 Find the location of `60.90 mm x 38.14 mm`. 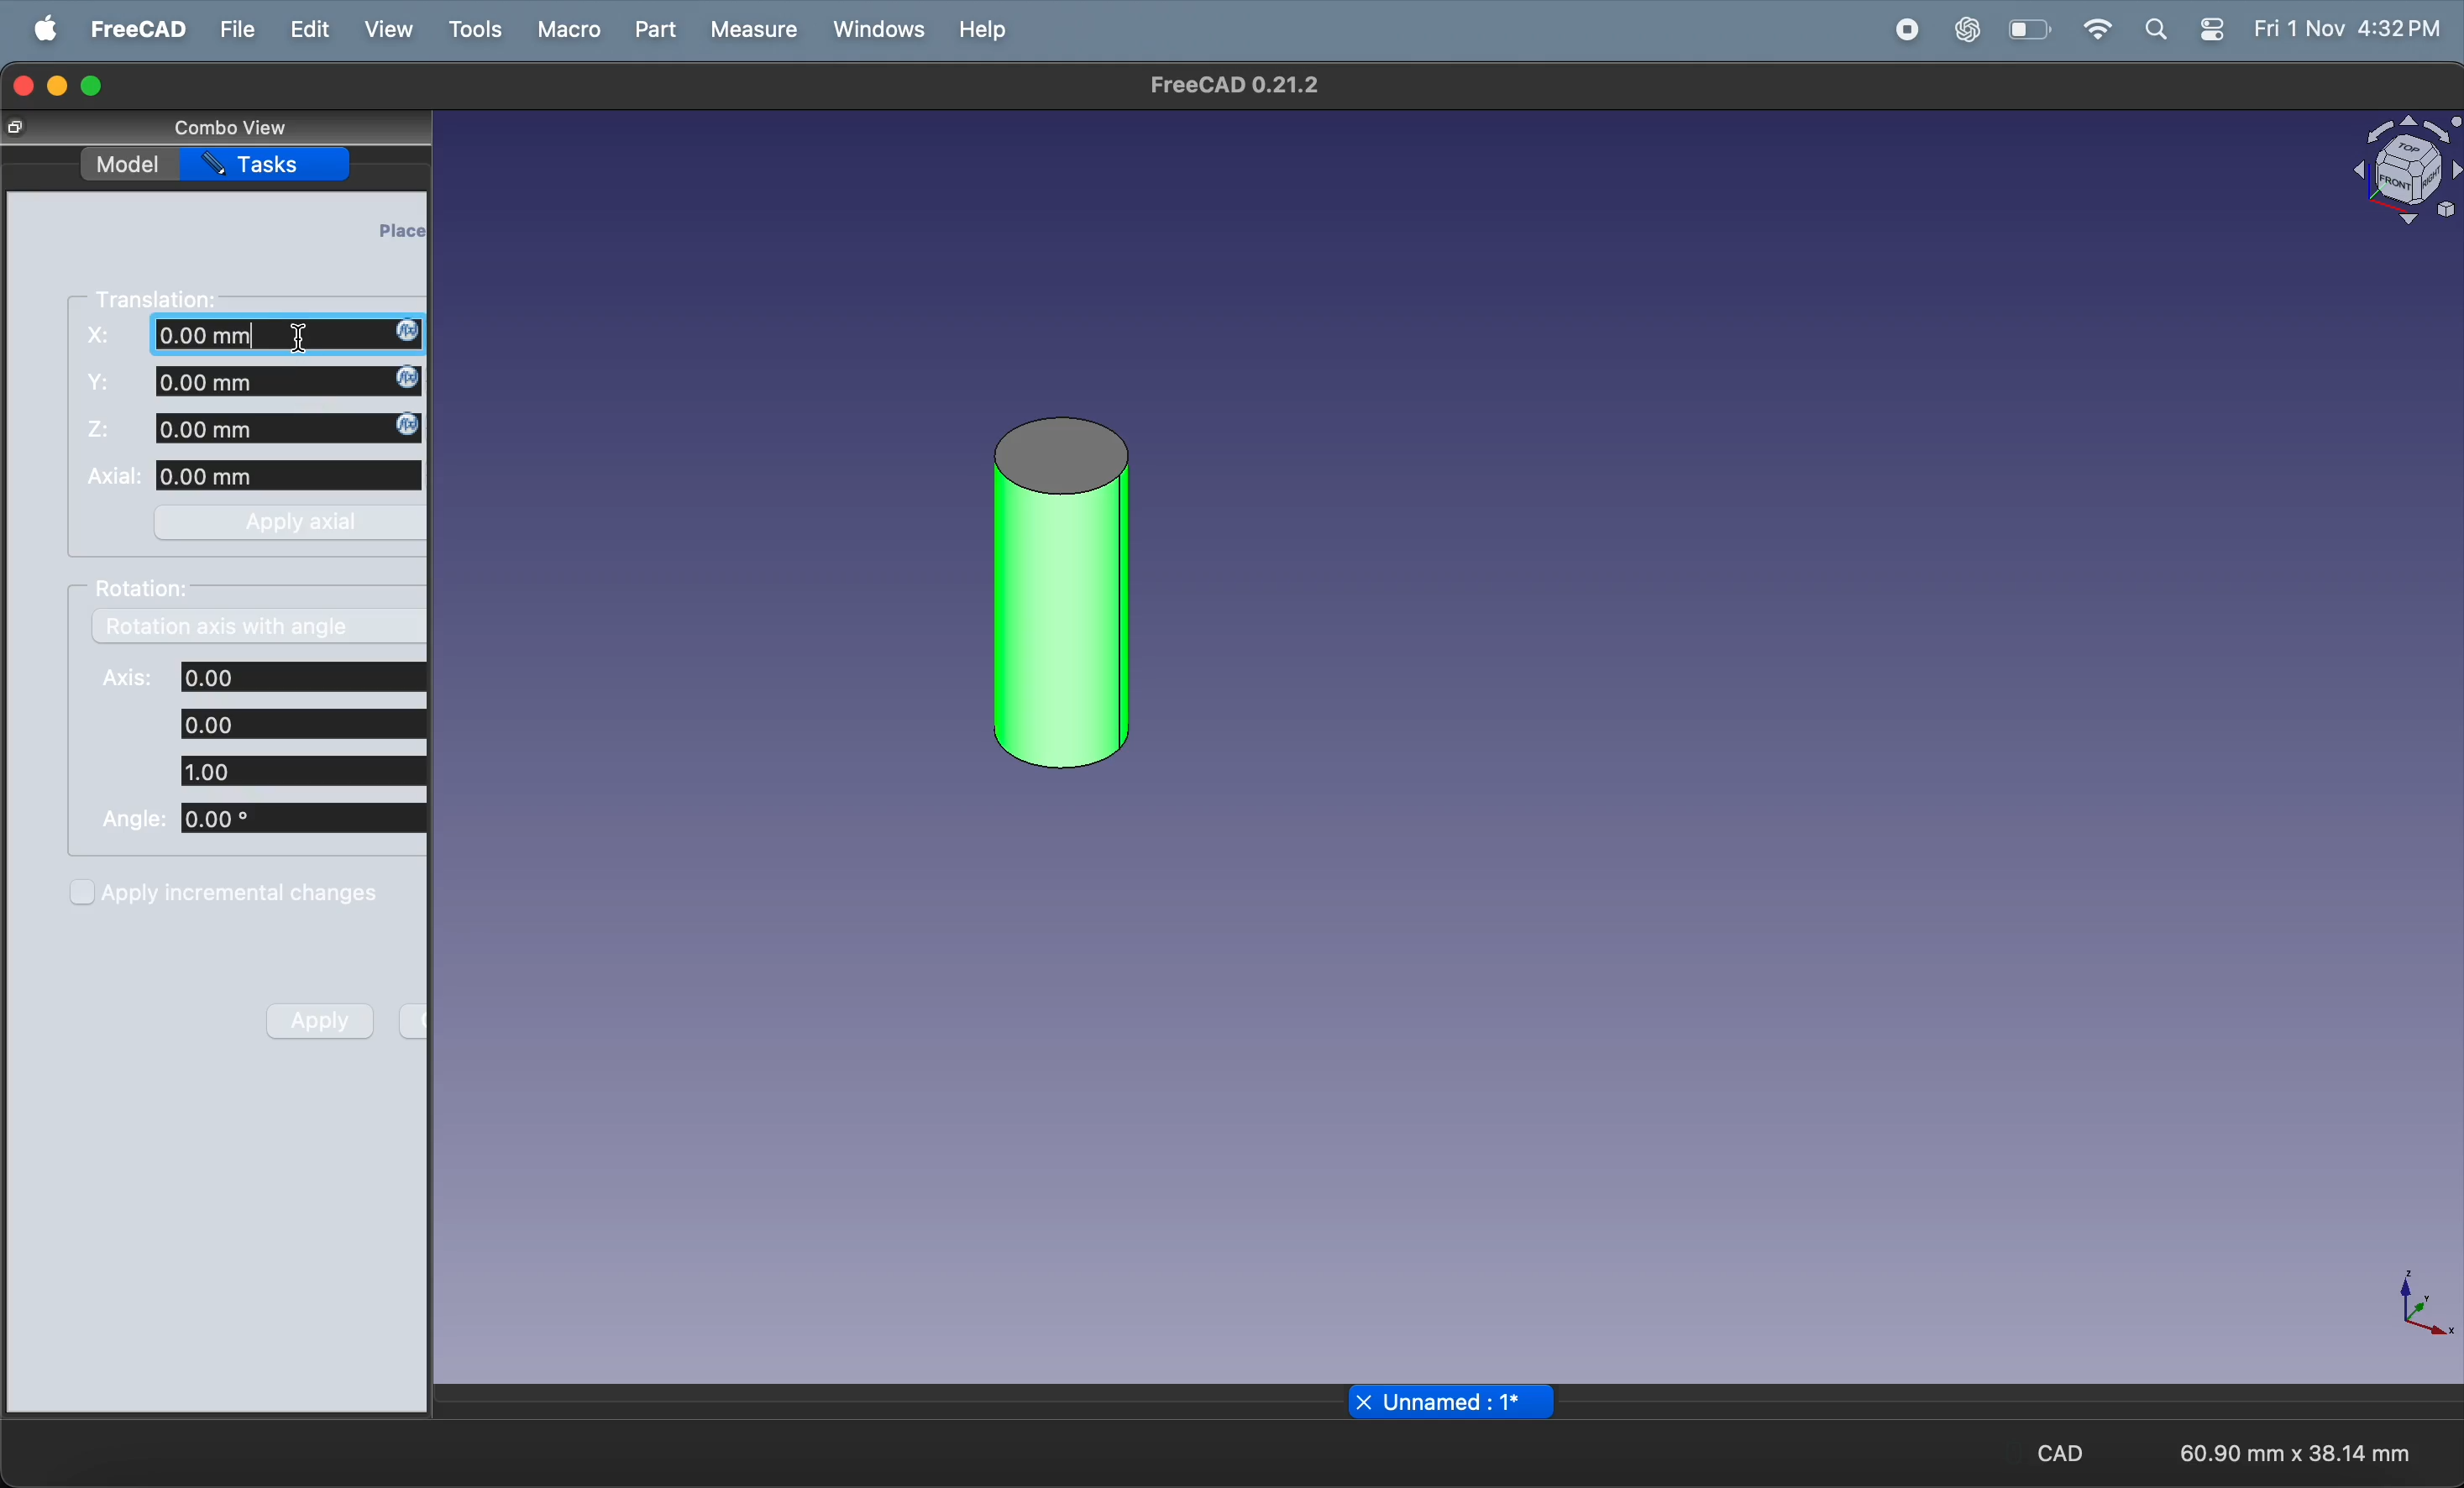

60.90 mm x 38.14 mm is located at coordinates (2295, 1452).